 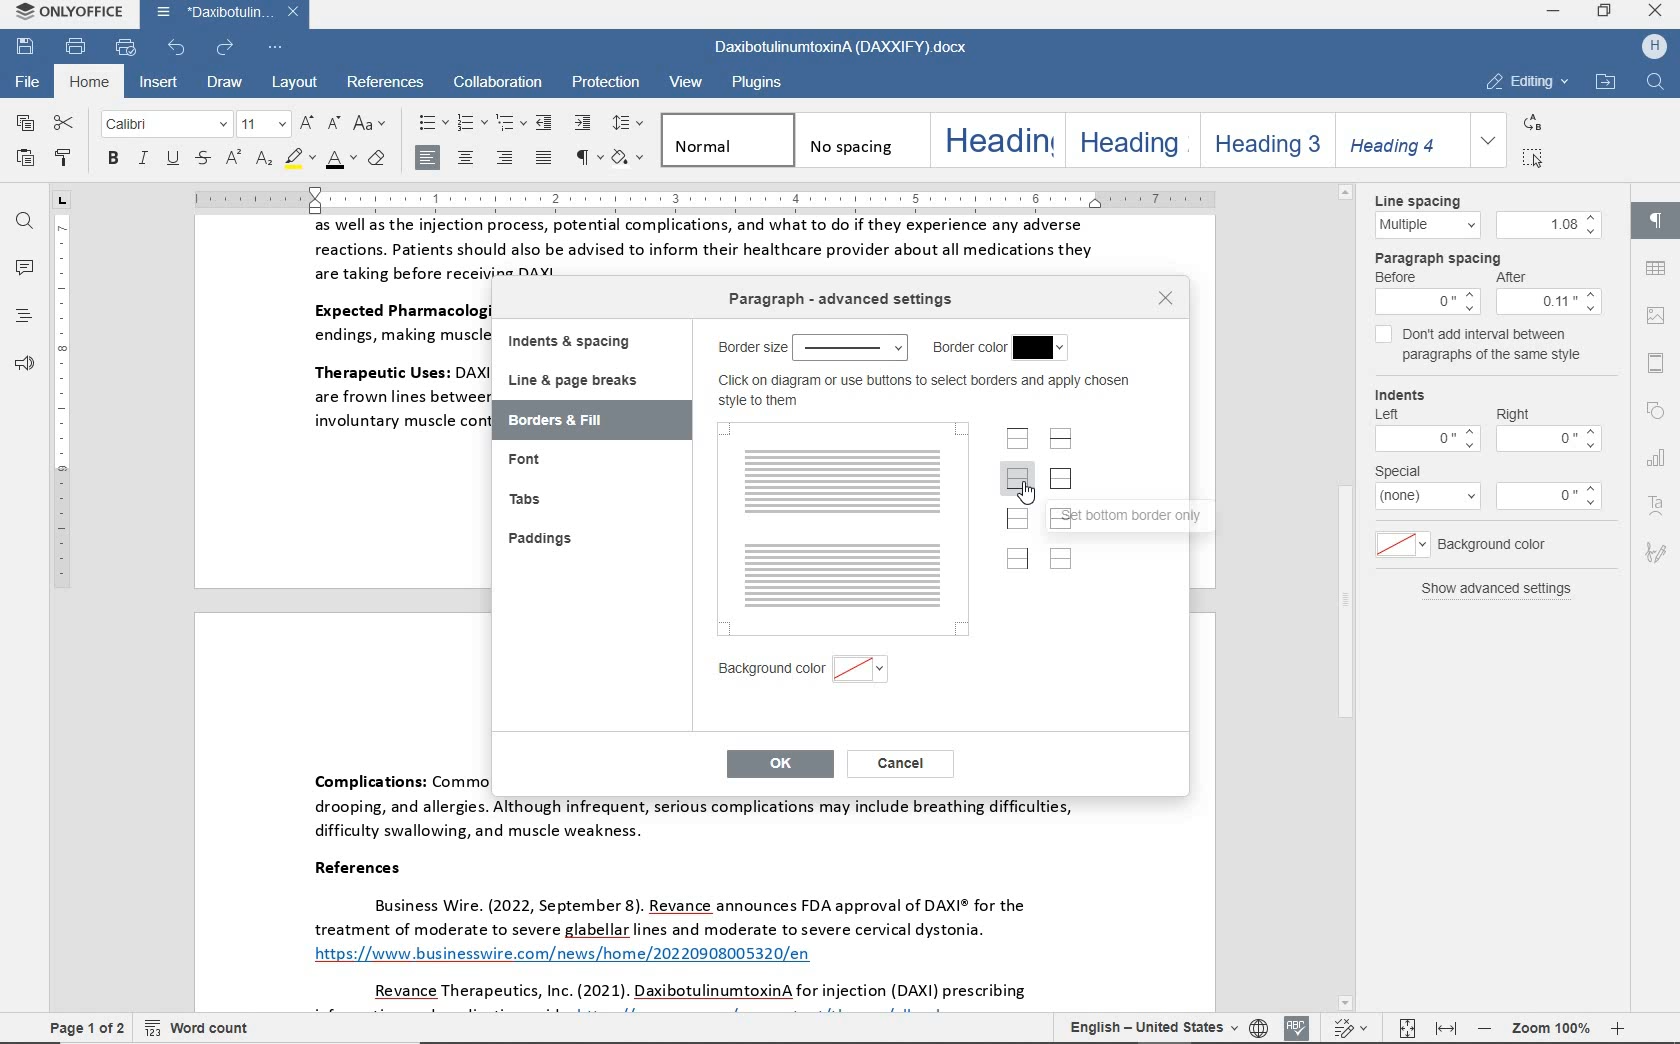 What do you see at coordinates (1659, 412) in the screenshot?
I see `shape` at bounding box center [1659, 412].